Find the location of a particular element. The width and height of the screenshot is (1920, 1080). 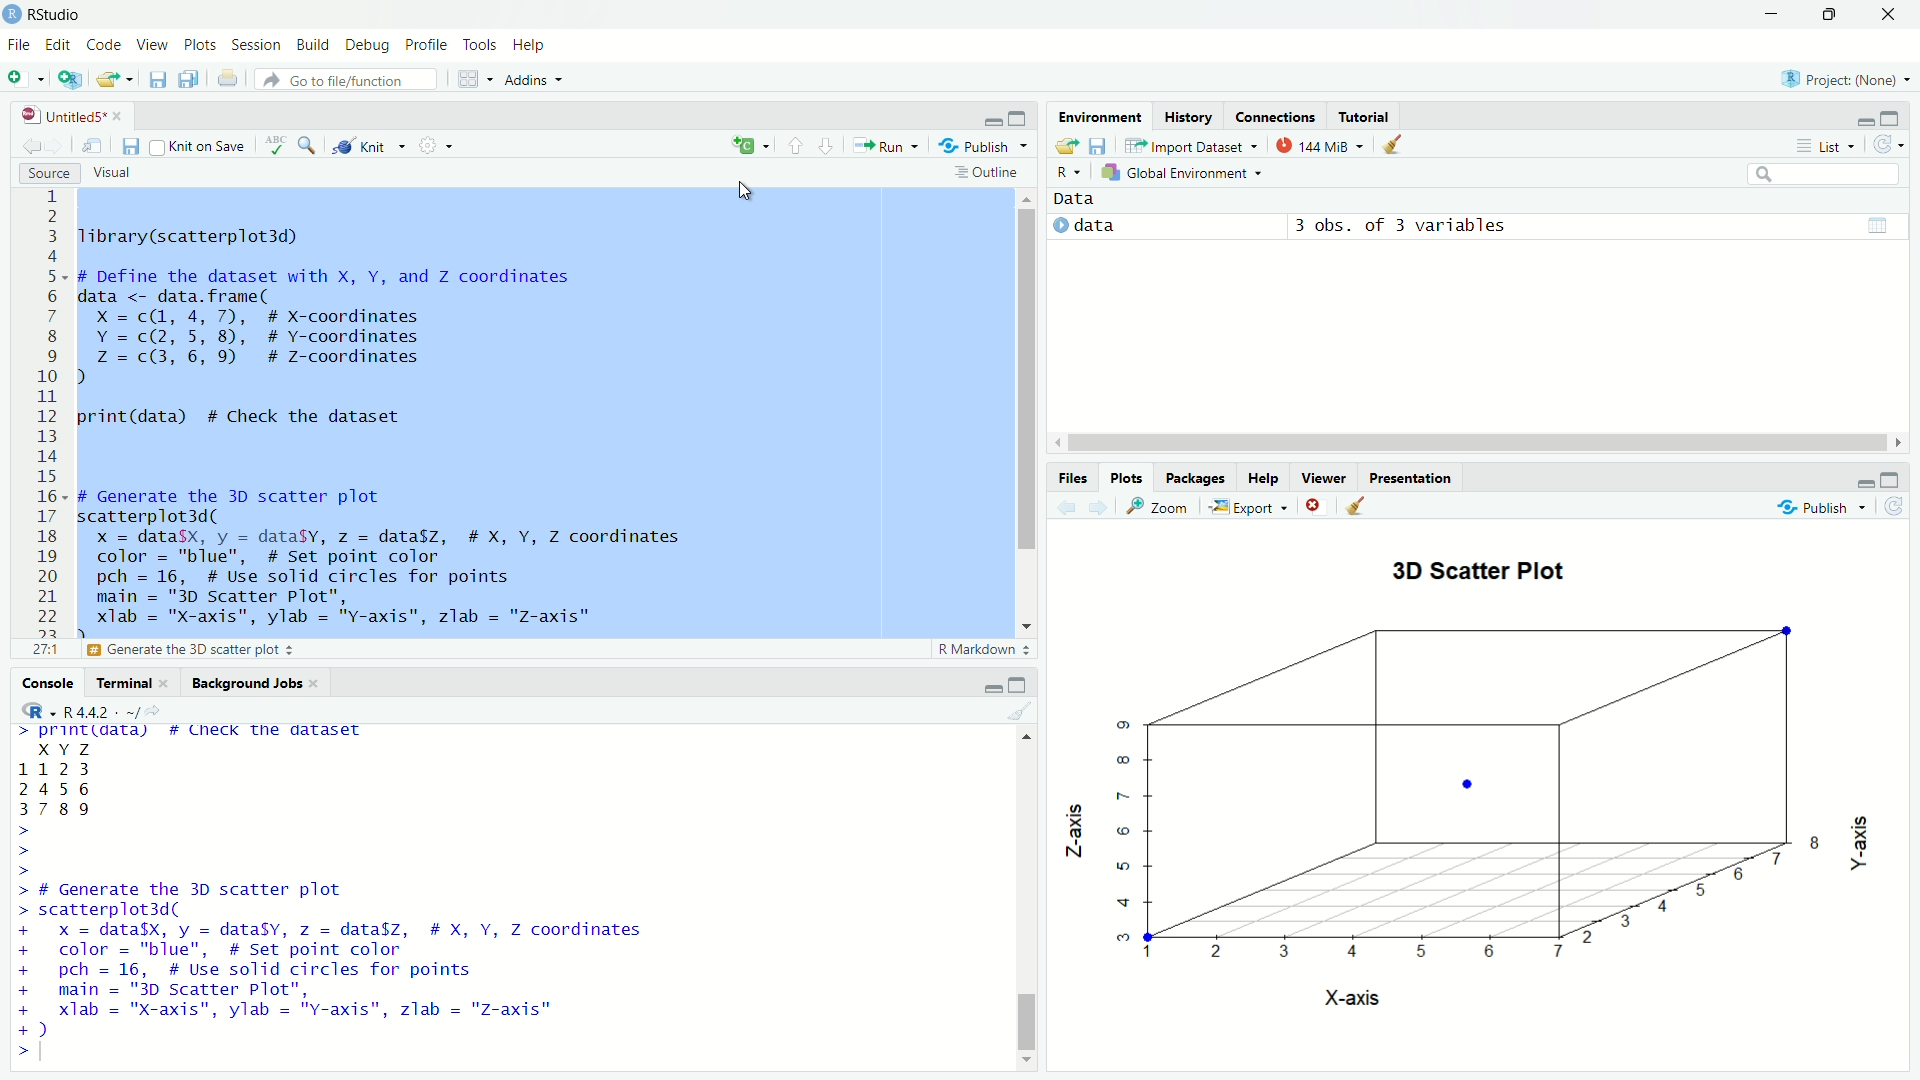

previous plot is located at coordinates (1062, 507).